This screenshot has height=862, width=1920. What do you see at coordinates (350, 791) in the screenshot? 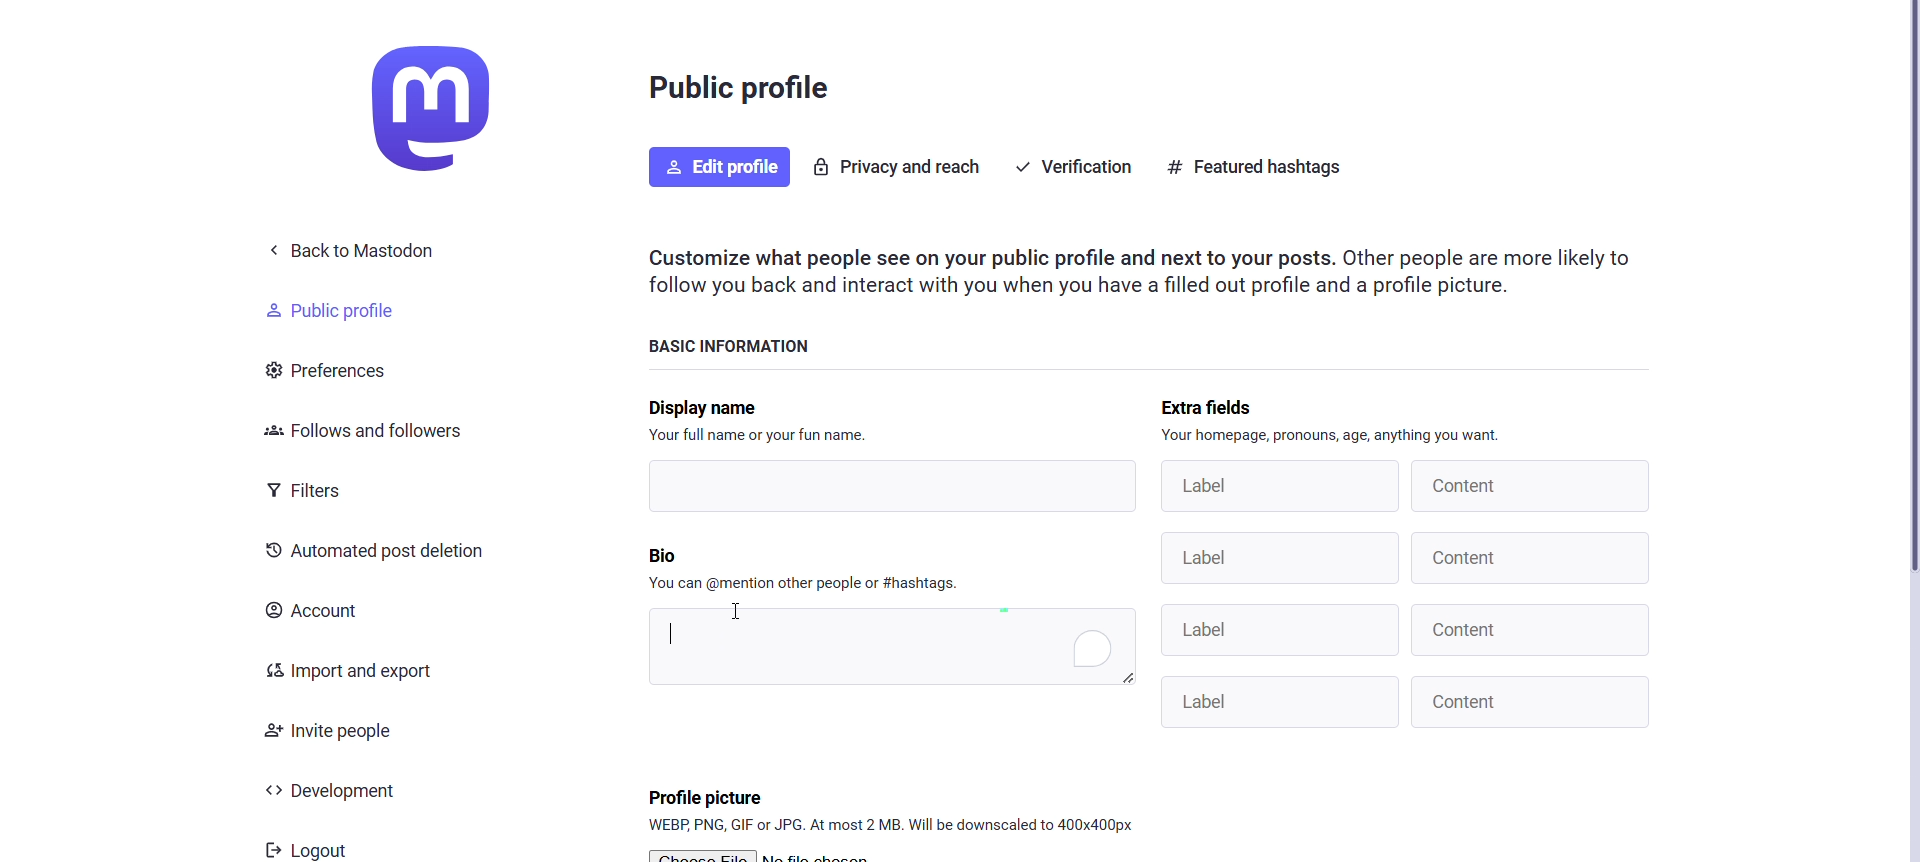
I see `Development` at bounding box center [350, 791].